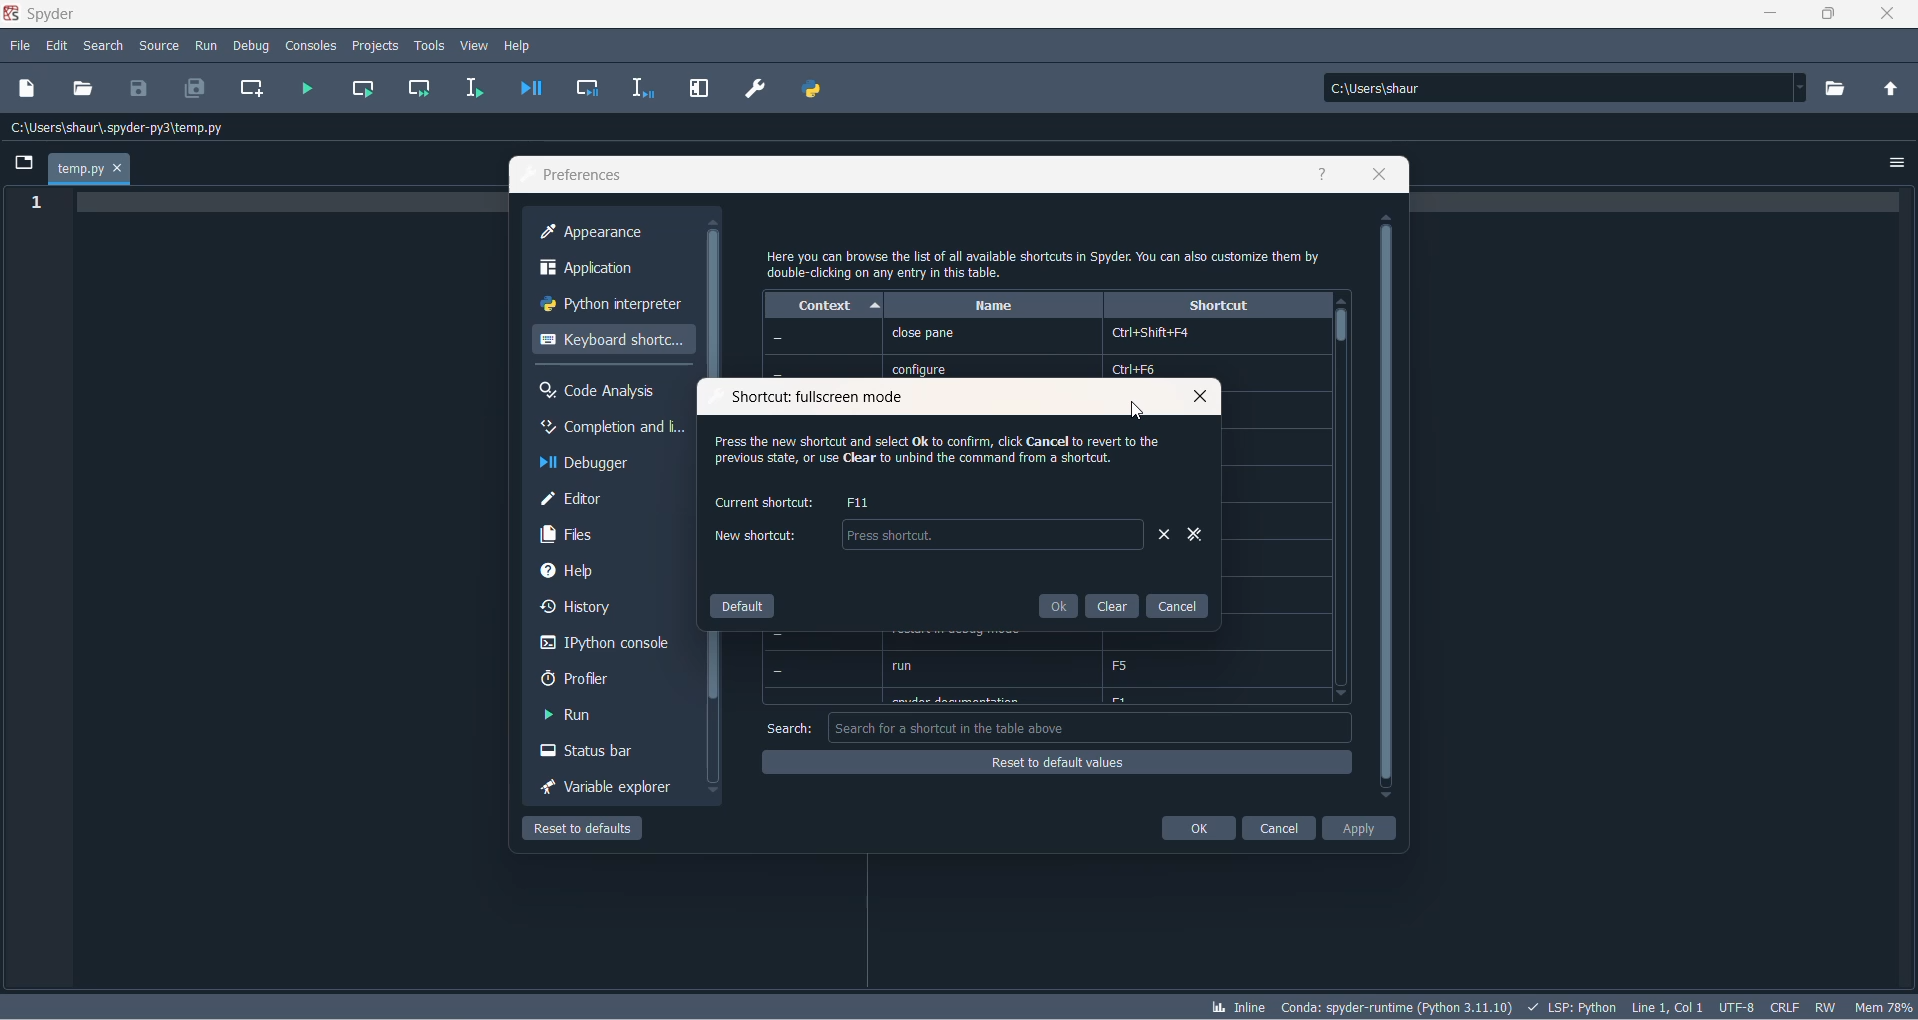 The height and width of the screenshot is (1020, 1918). What do you see at coordinates (1137, 413) in the screenshot?
I see `cursor` at bounding box center [1137, 413].